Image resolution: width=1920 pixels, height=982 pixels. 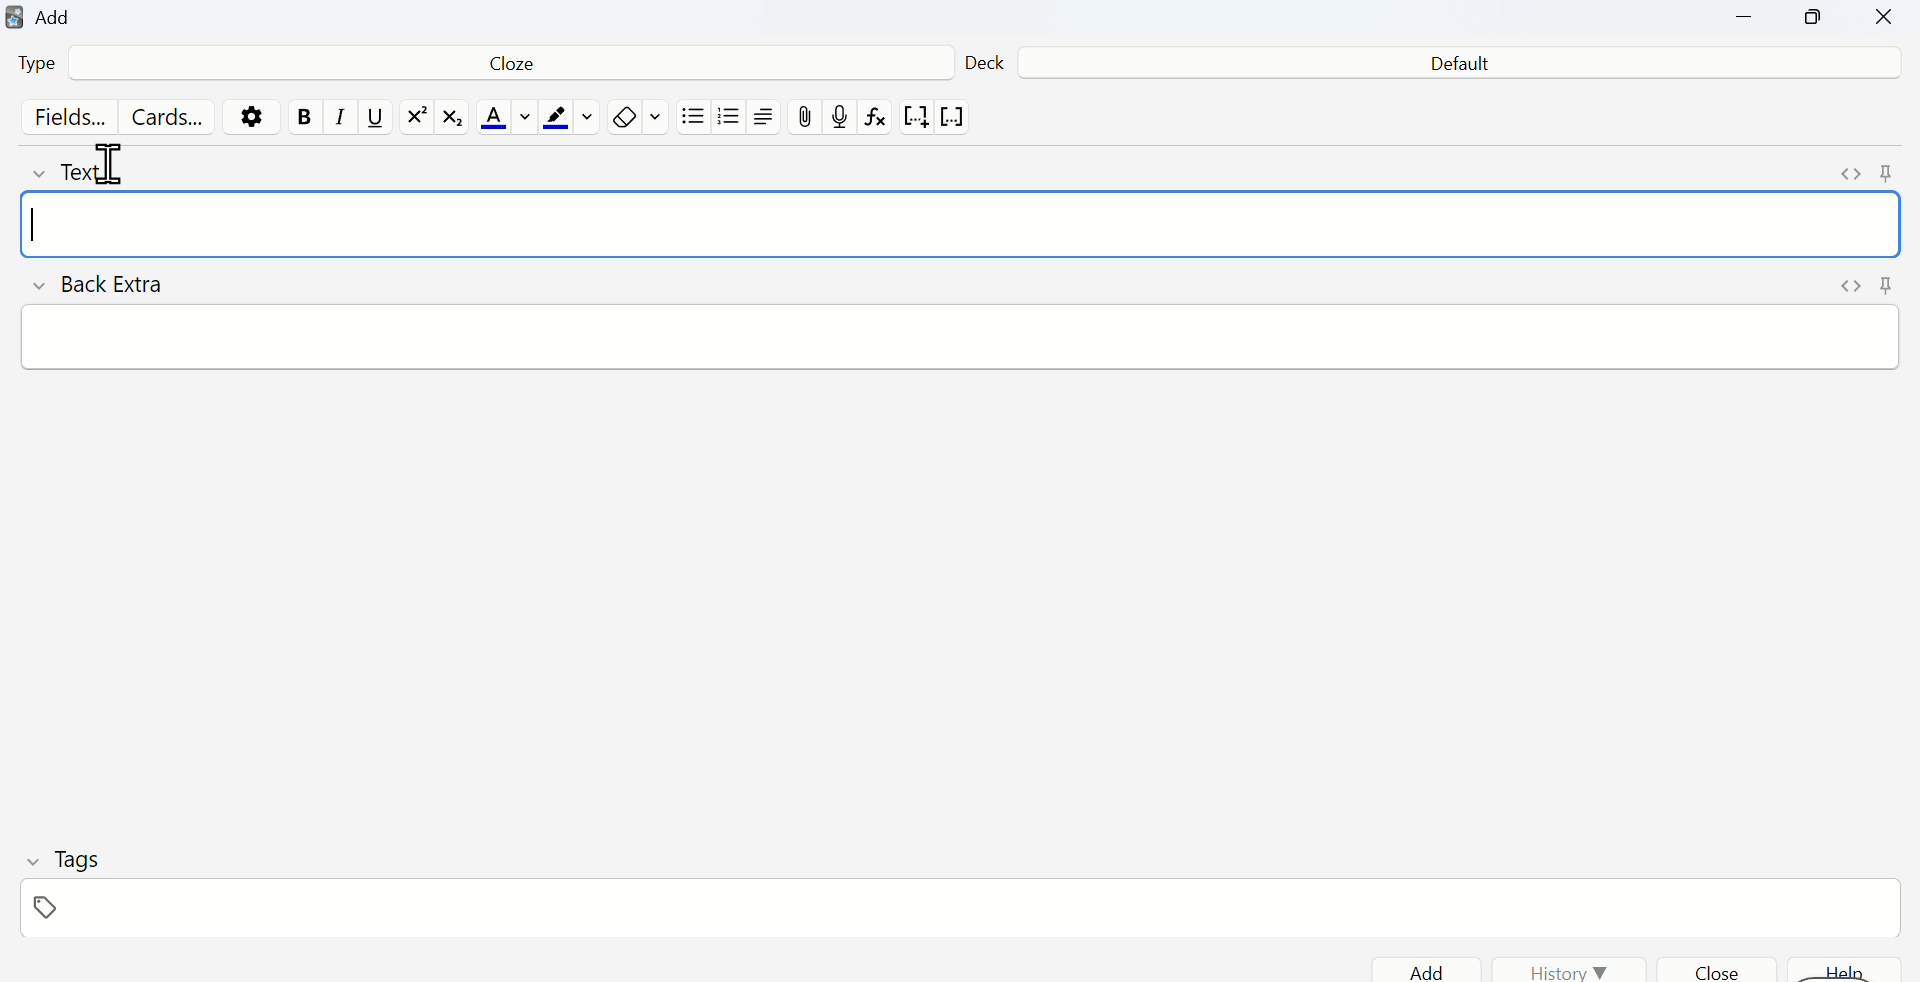 What do you see at coordinates (841, 118) in the screenshot?
I see `record` at bounding box center [841, 118].